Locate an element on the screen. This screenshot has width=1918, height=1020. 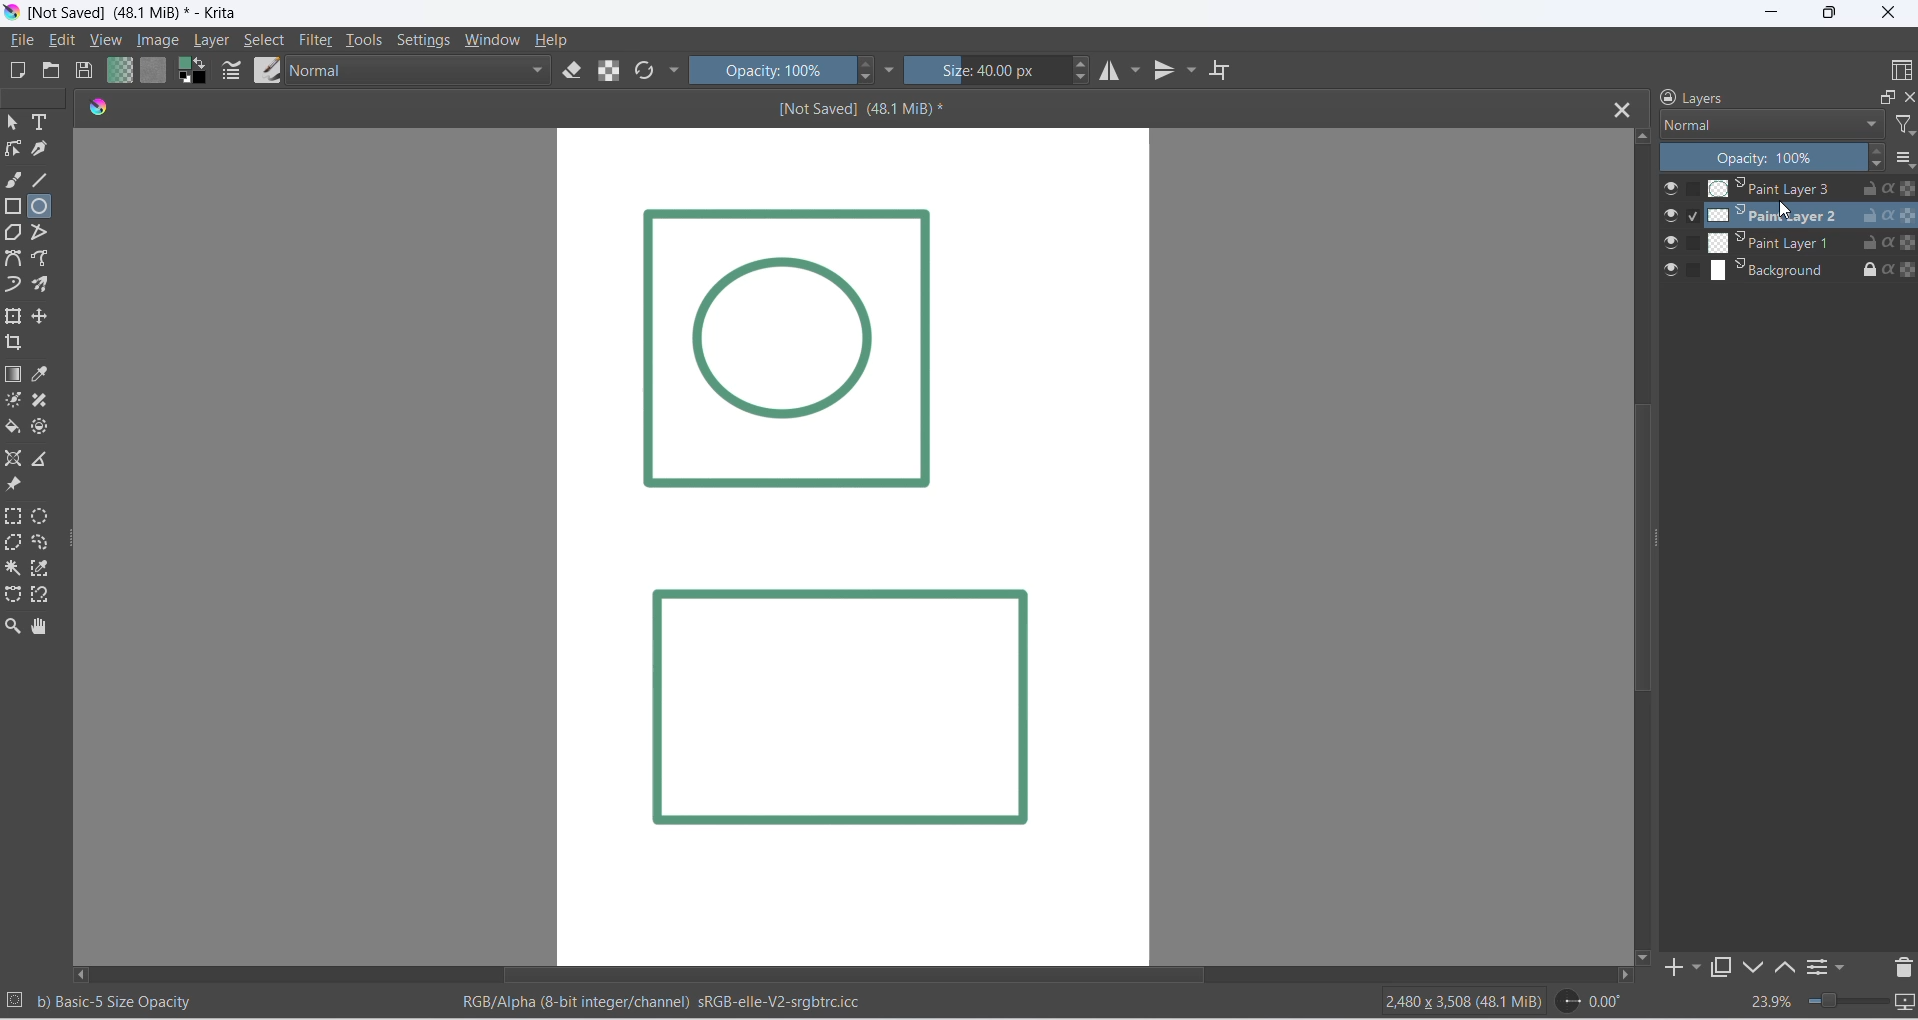
zoom is located at coordinates (1850, 999).